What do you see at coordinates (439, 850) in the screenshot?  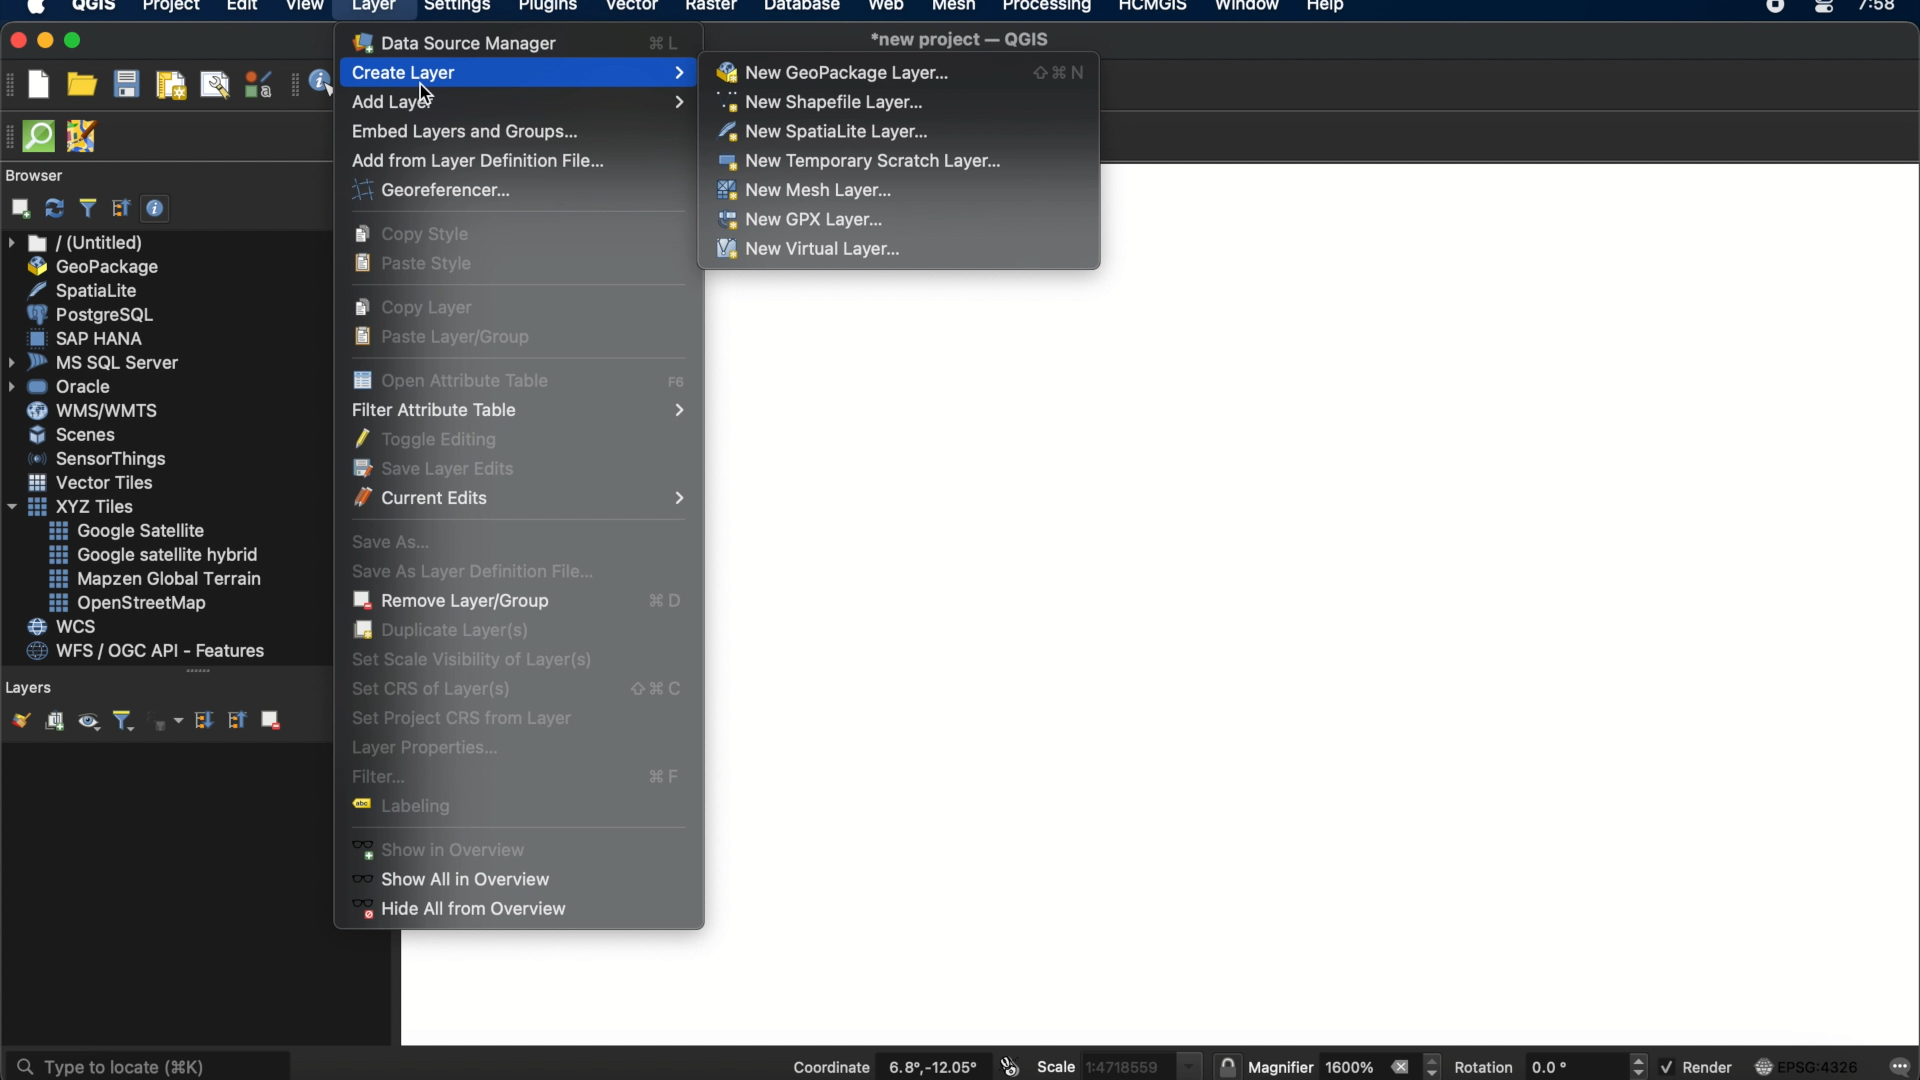 I see `show in overview` at bounding box center [439, 850].